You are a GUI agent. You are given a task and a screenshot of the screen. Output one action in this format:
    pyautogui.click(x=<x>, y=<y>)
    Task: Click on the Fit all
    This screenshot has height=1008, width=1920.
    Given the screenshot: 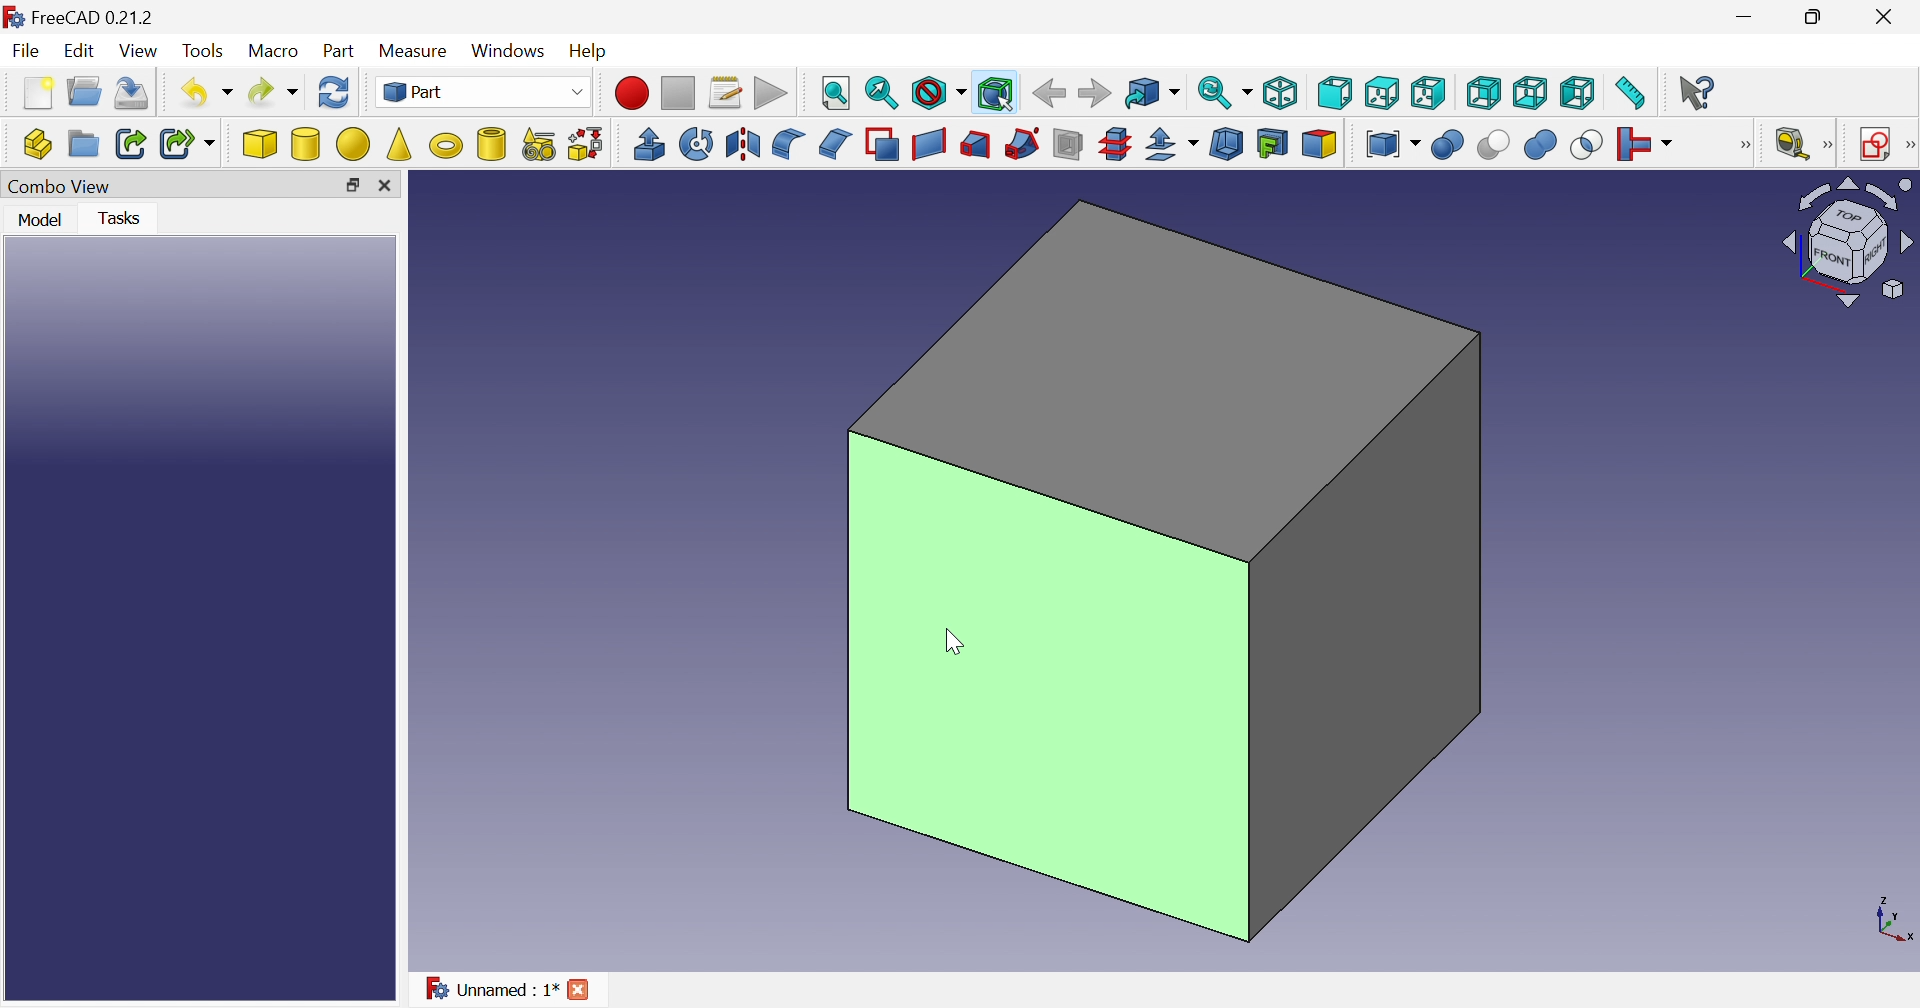 What is the action you would take?
    pyautogui.click(x=833, y=94)
    